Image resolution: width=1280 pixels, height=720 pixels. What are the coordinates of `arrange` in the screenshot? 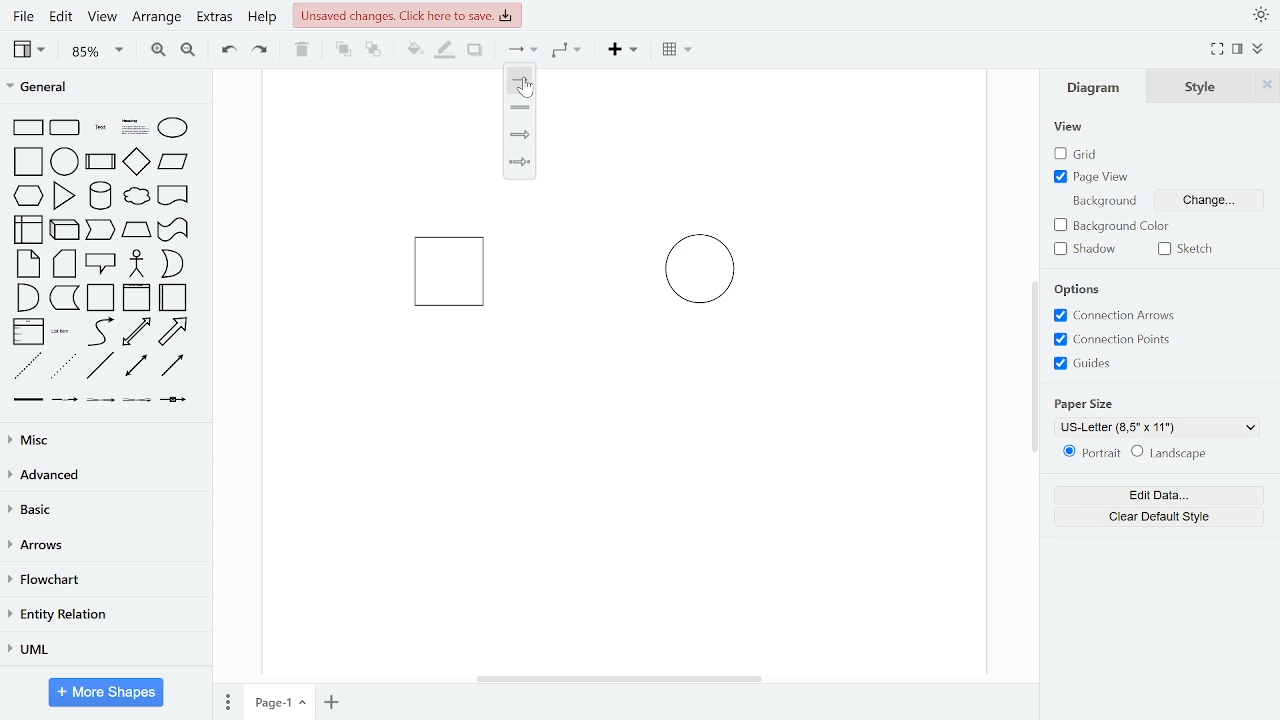 It's located at (157, 18).